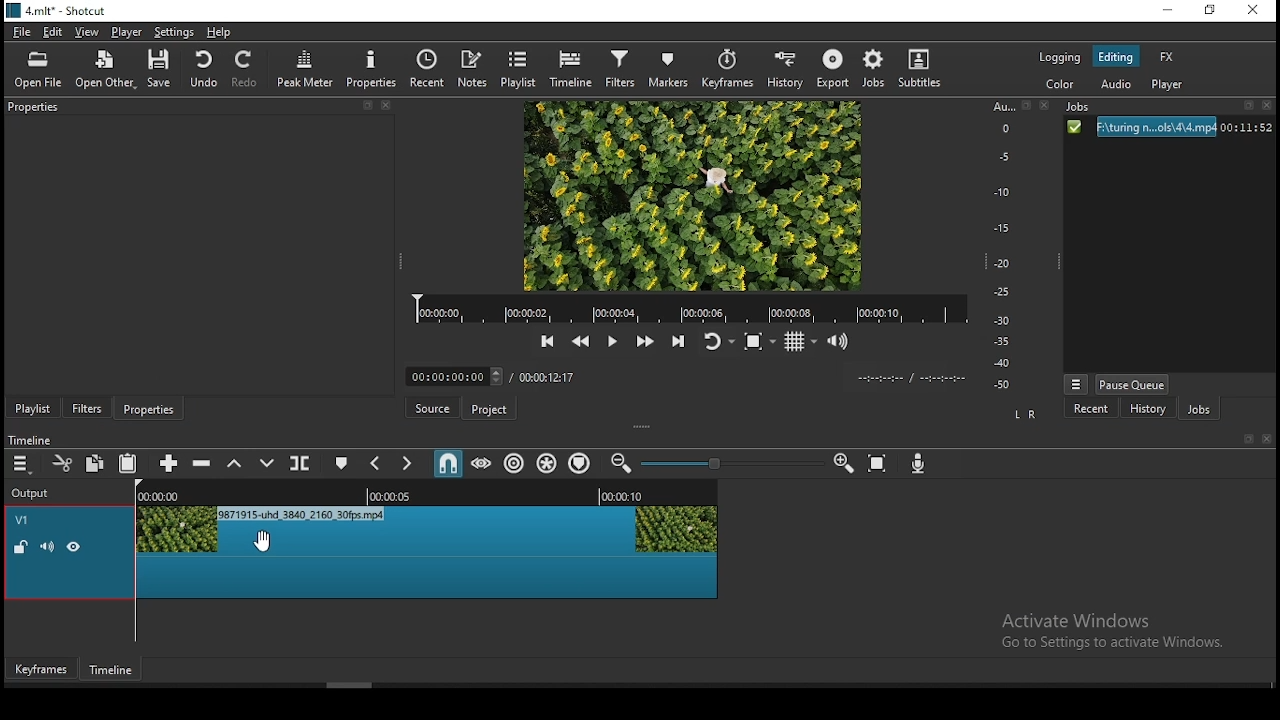 The height and width of the screenshot is (720, 1280). Describe the element at coordinates (1041, 106) in the screenshot. I see `close` at that location.